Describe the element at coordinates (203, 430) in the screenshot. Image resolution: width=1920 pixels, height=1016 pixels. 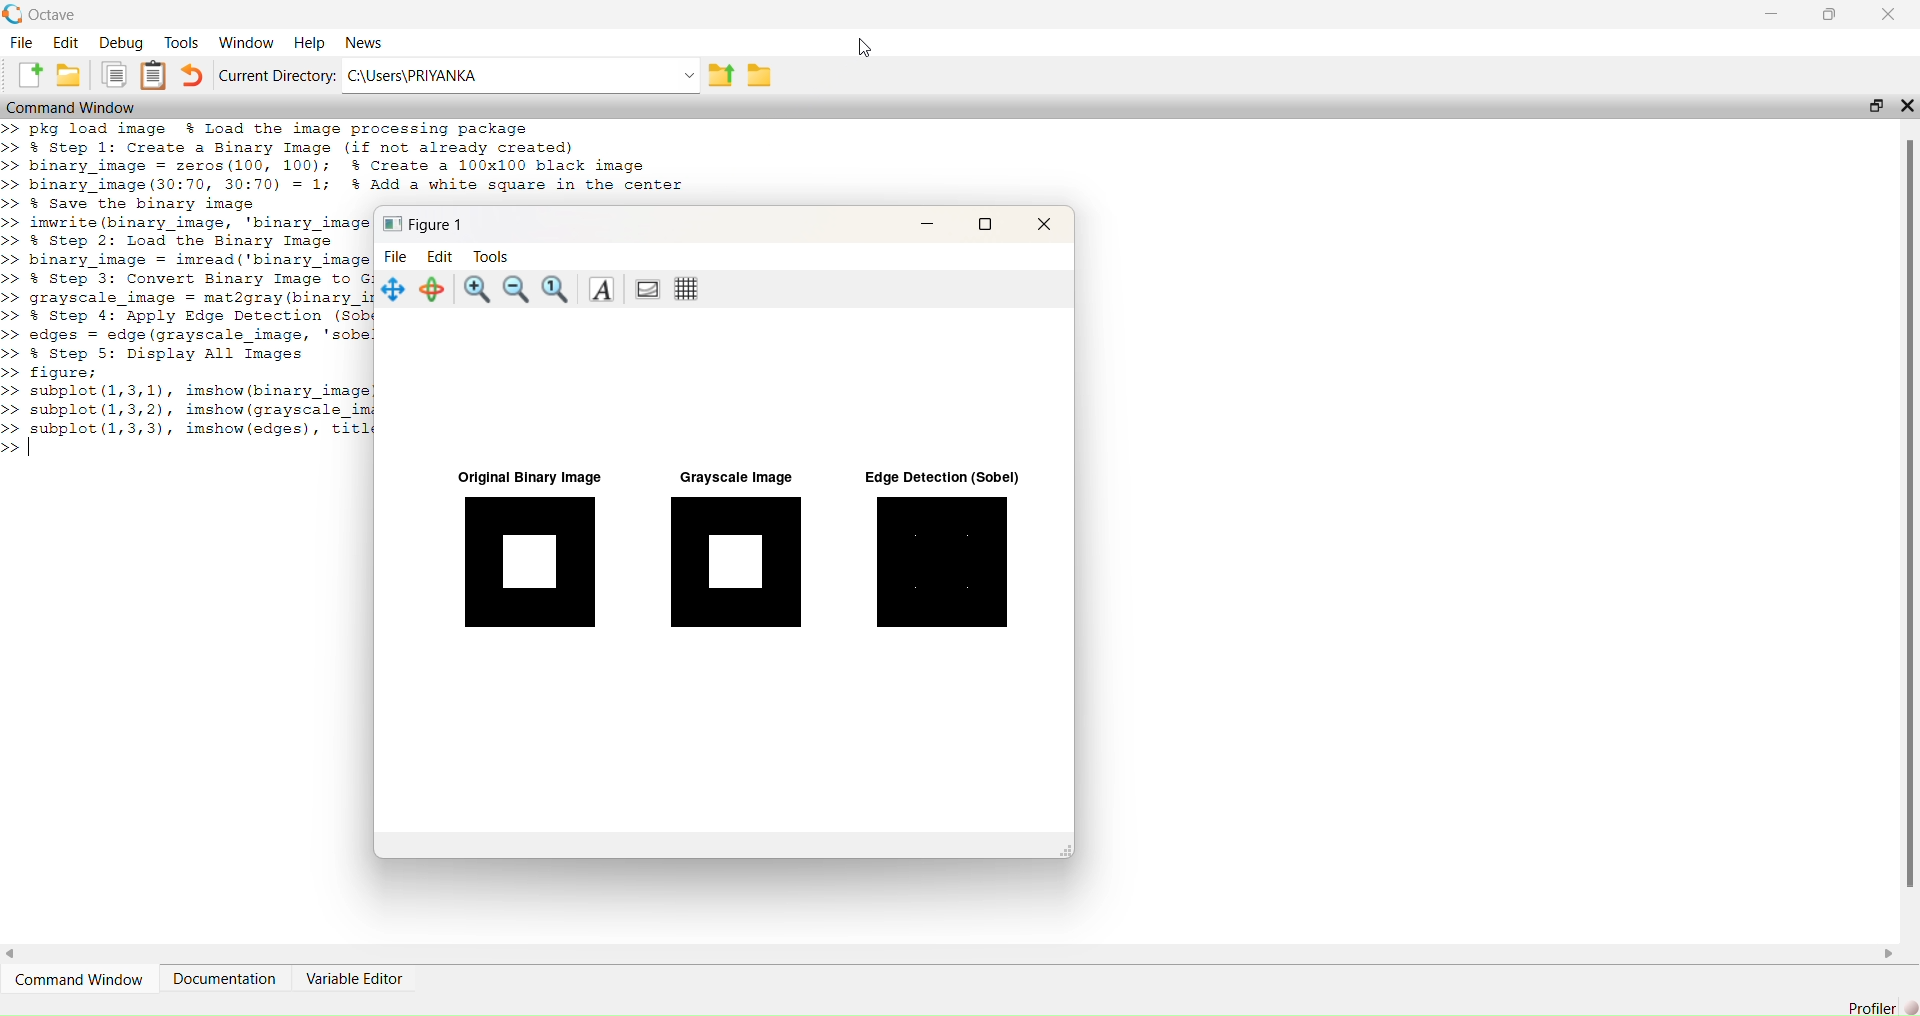
I see `subplot (1,3,3), imshow(edges), titl` at that location.